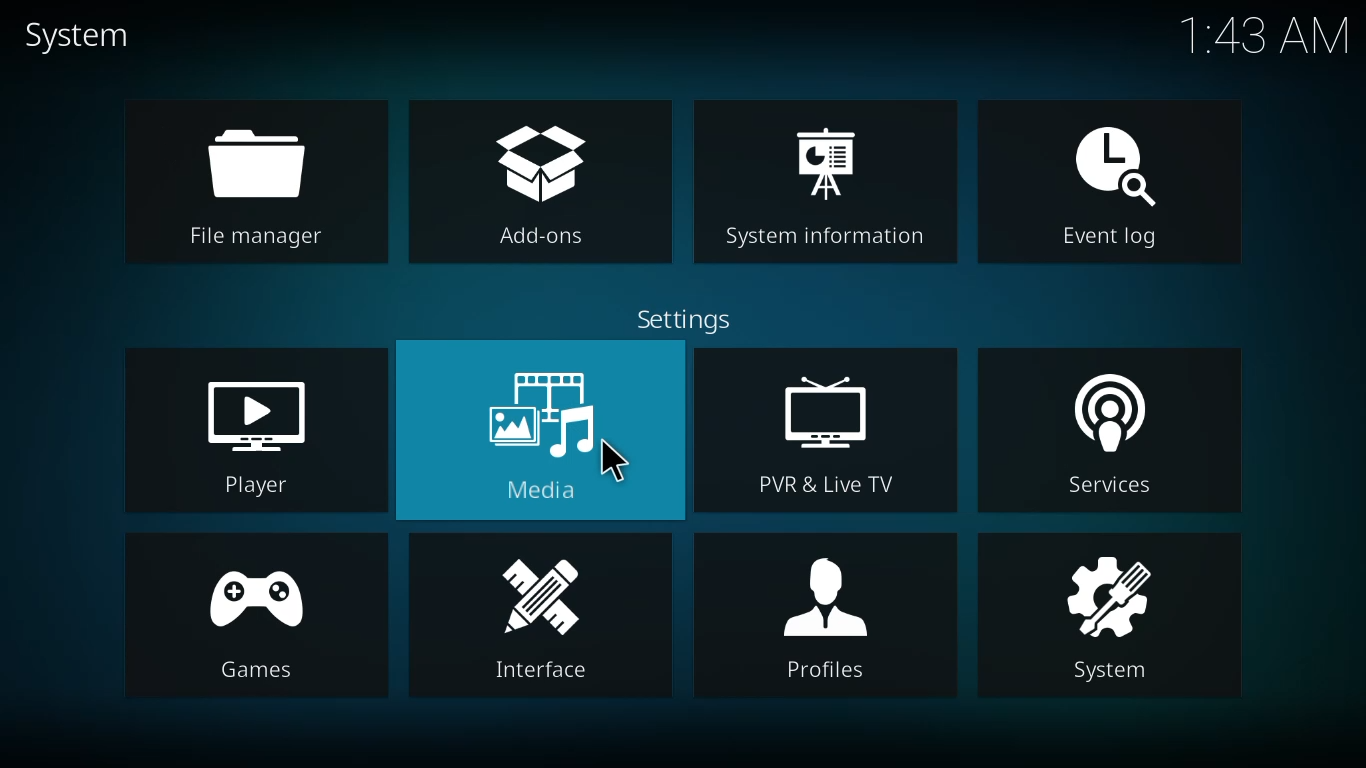 This screenshot has height=768, width=1366. I want to click on event log, so click(1114, 183).